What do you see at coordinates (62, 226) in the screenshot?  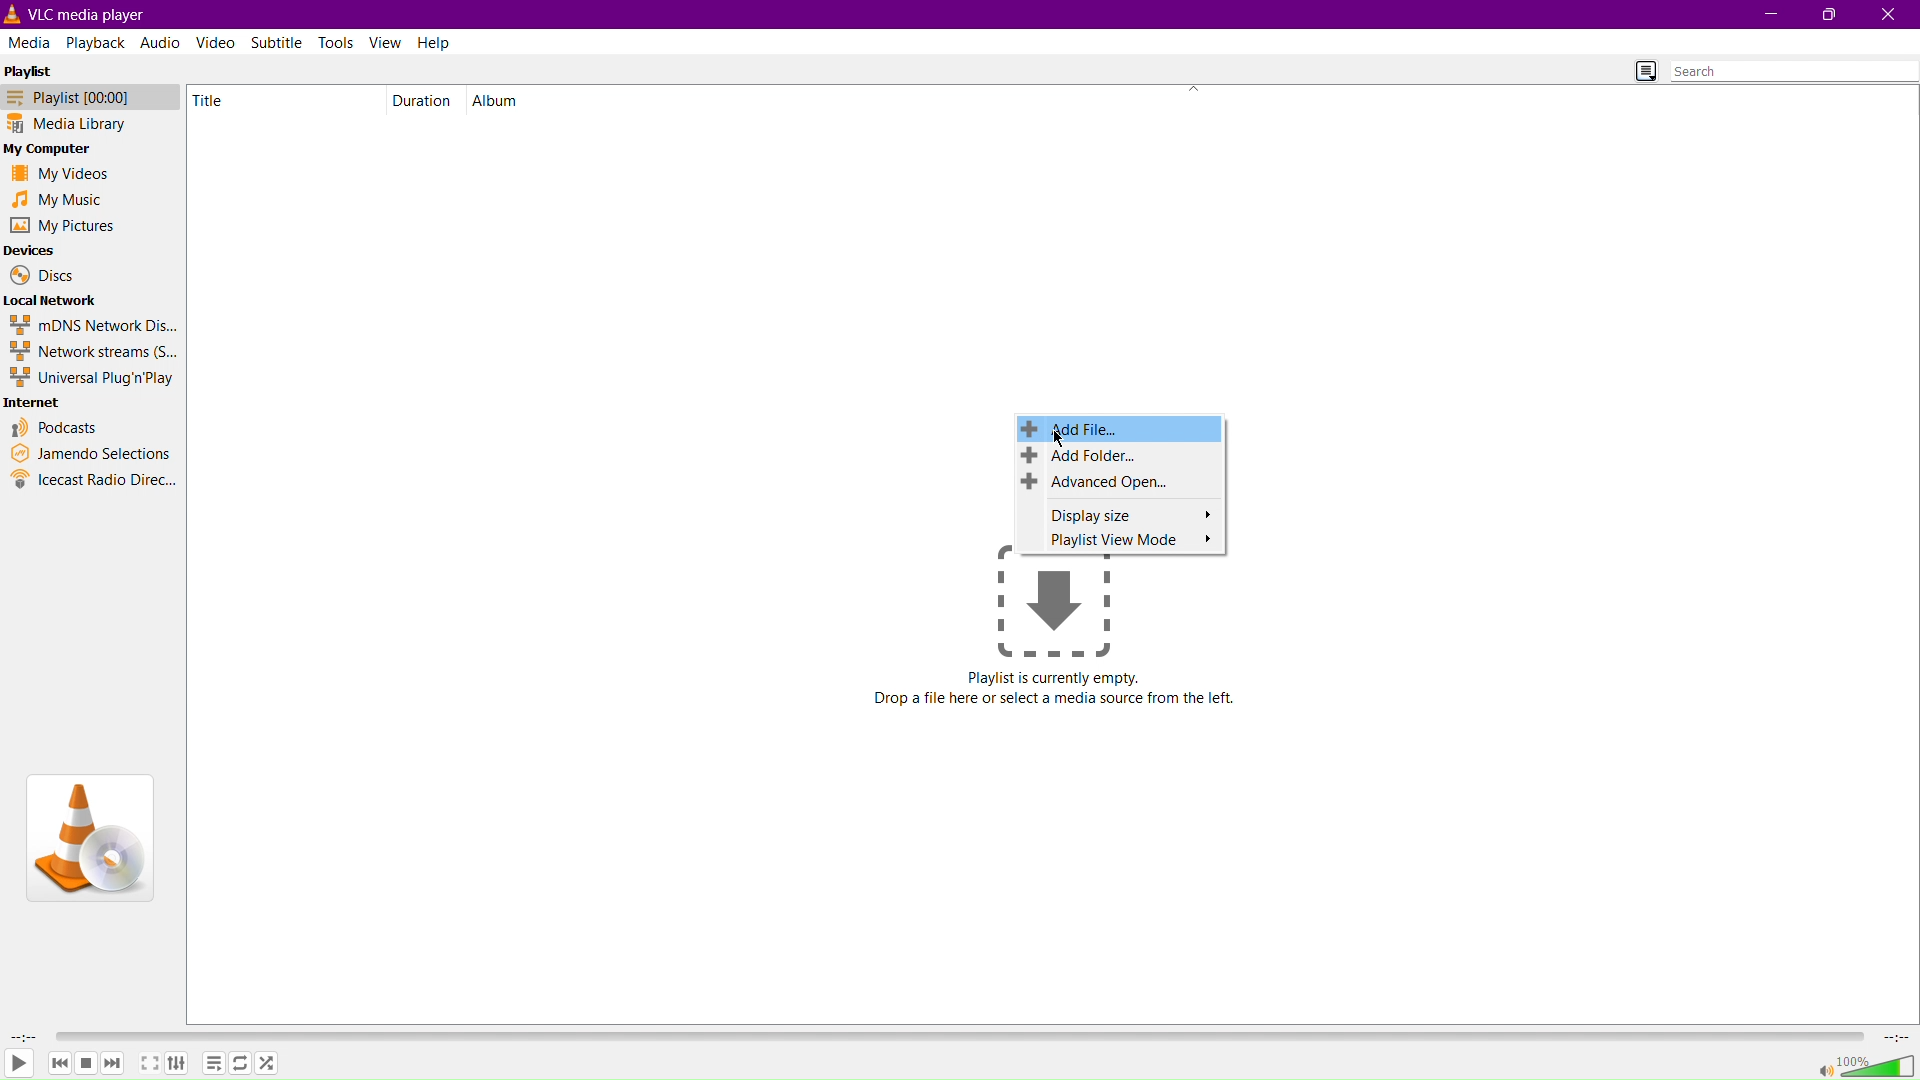 I see `My Pictures` at bounding box center [62, 226].